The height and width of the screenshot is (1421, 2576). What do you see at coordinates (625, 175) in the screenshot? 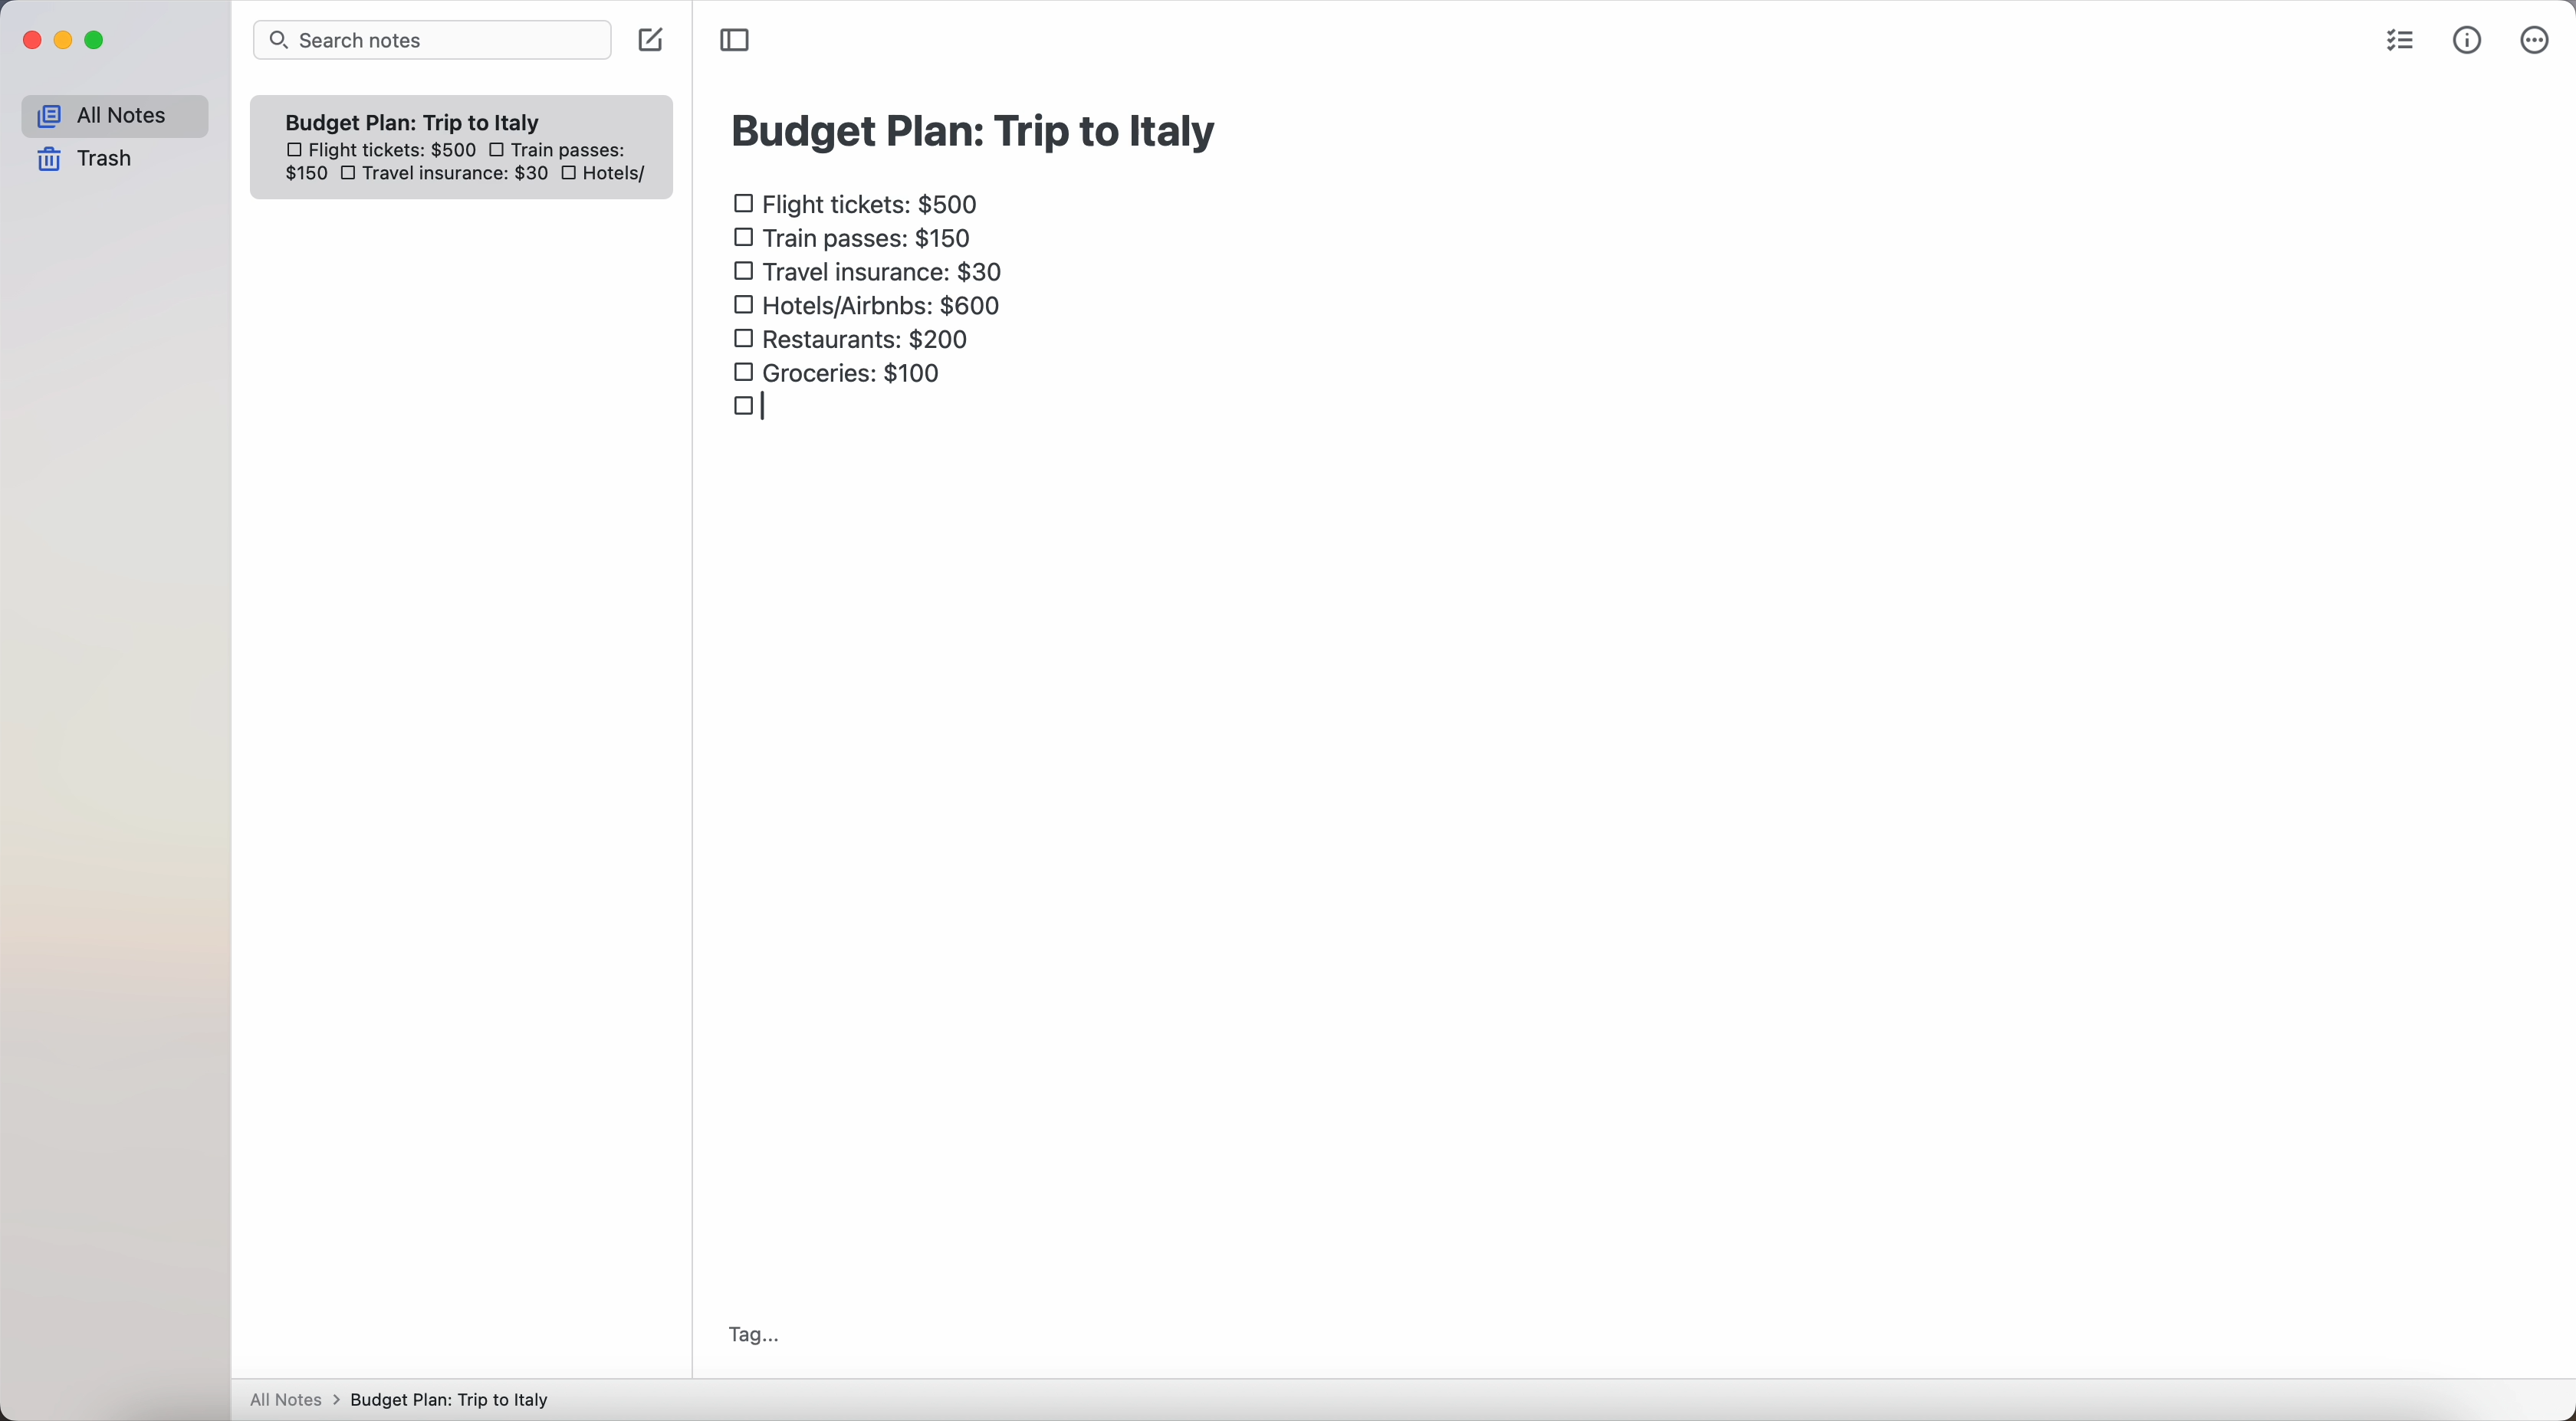
I see `hotels` at bounding box center [625, 175].